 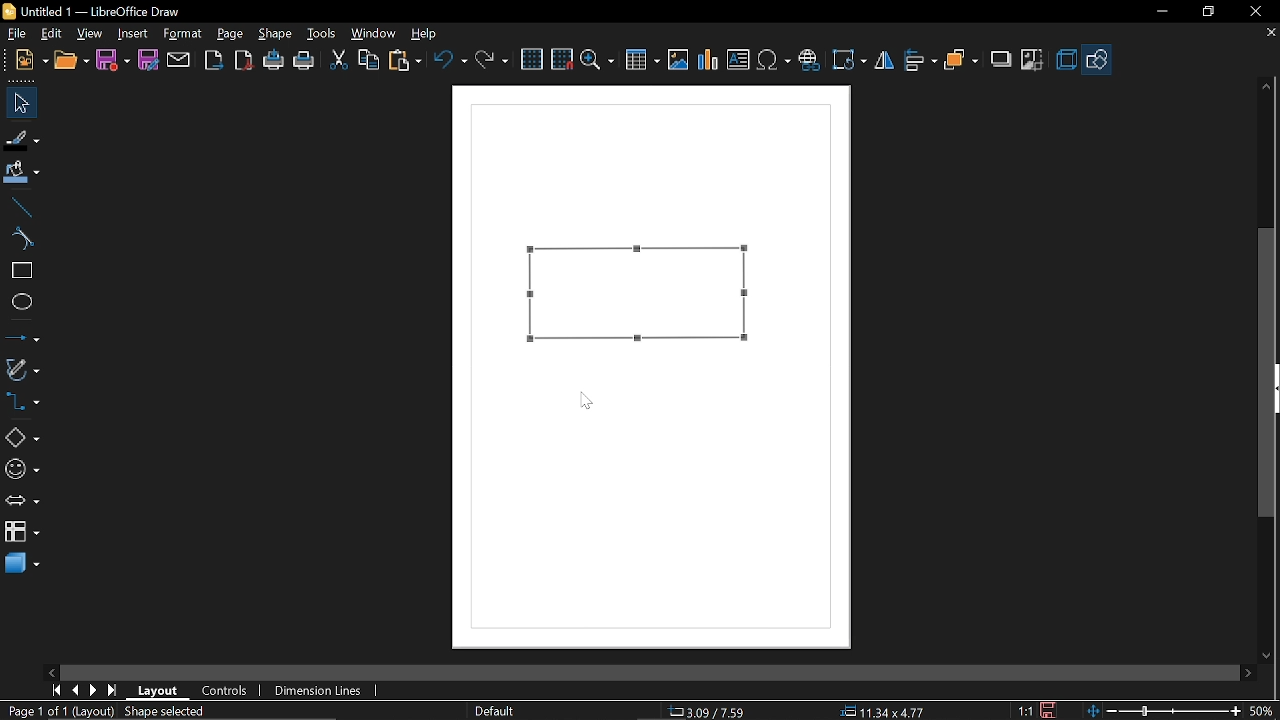 I want to click on go to last page, so click(x=114, y=691).